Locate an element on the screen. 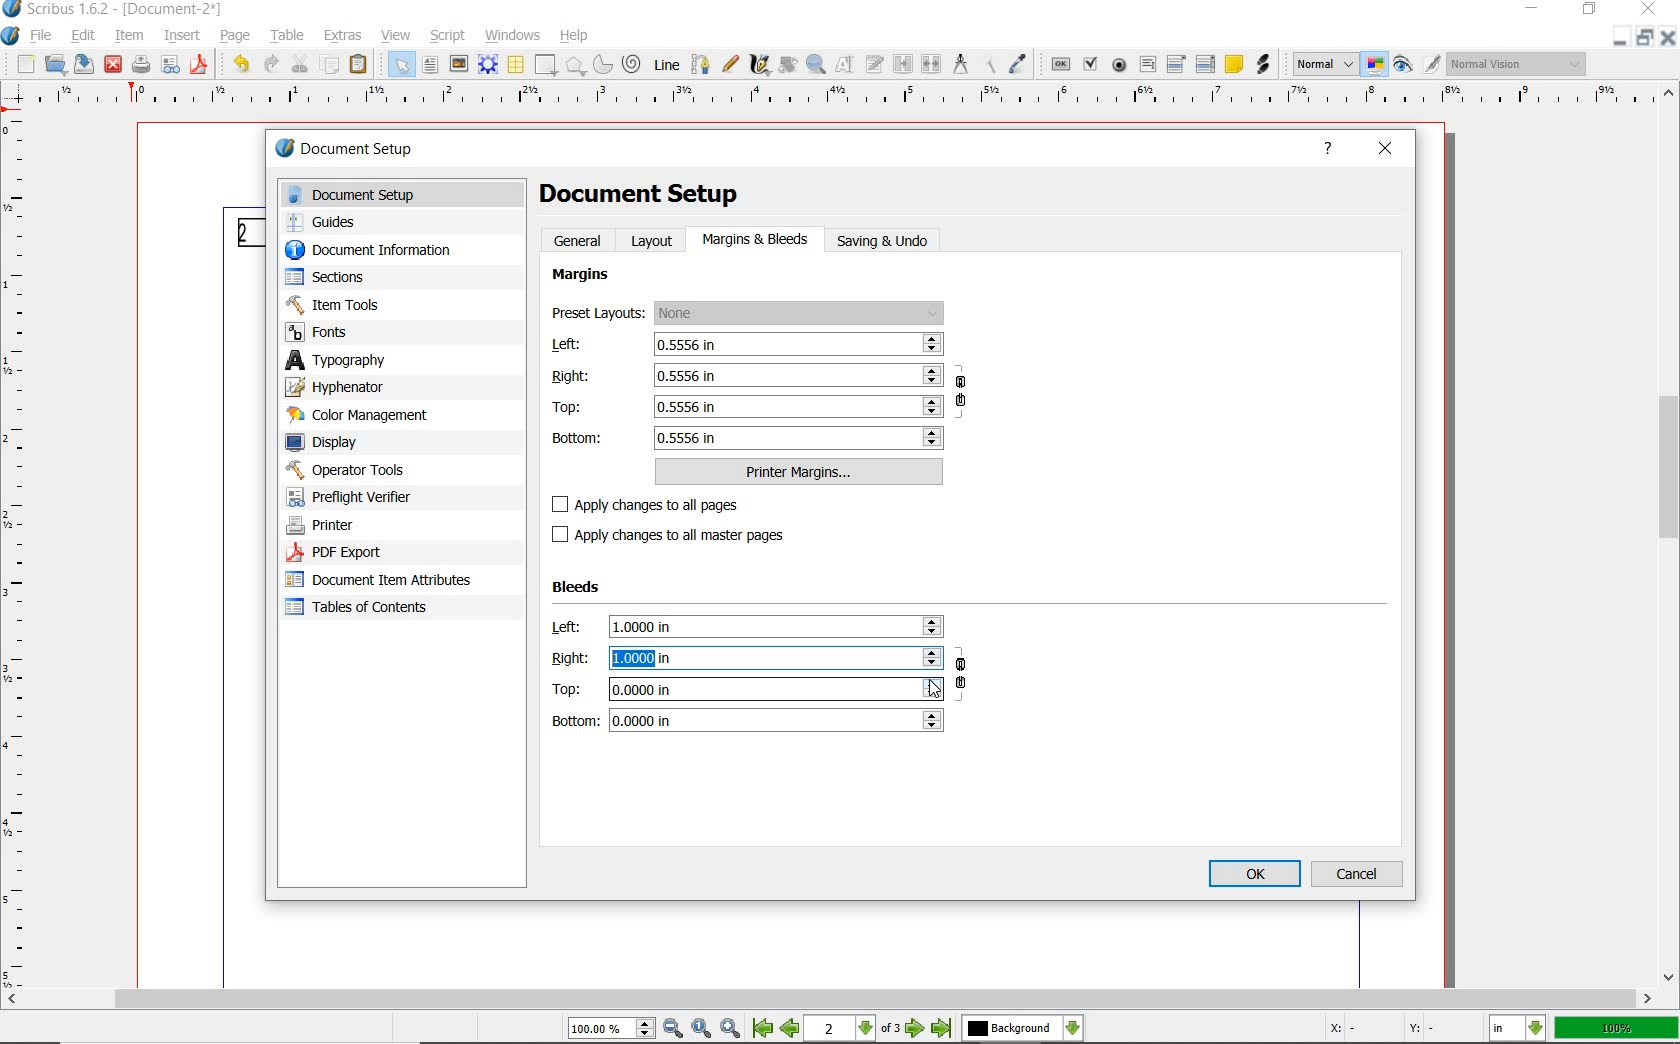 The height and width of the screenshot is (1044, 1680). edit text with story editor is located at coordinates (875, 64).